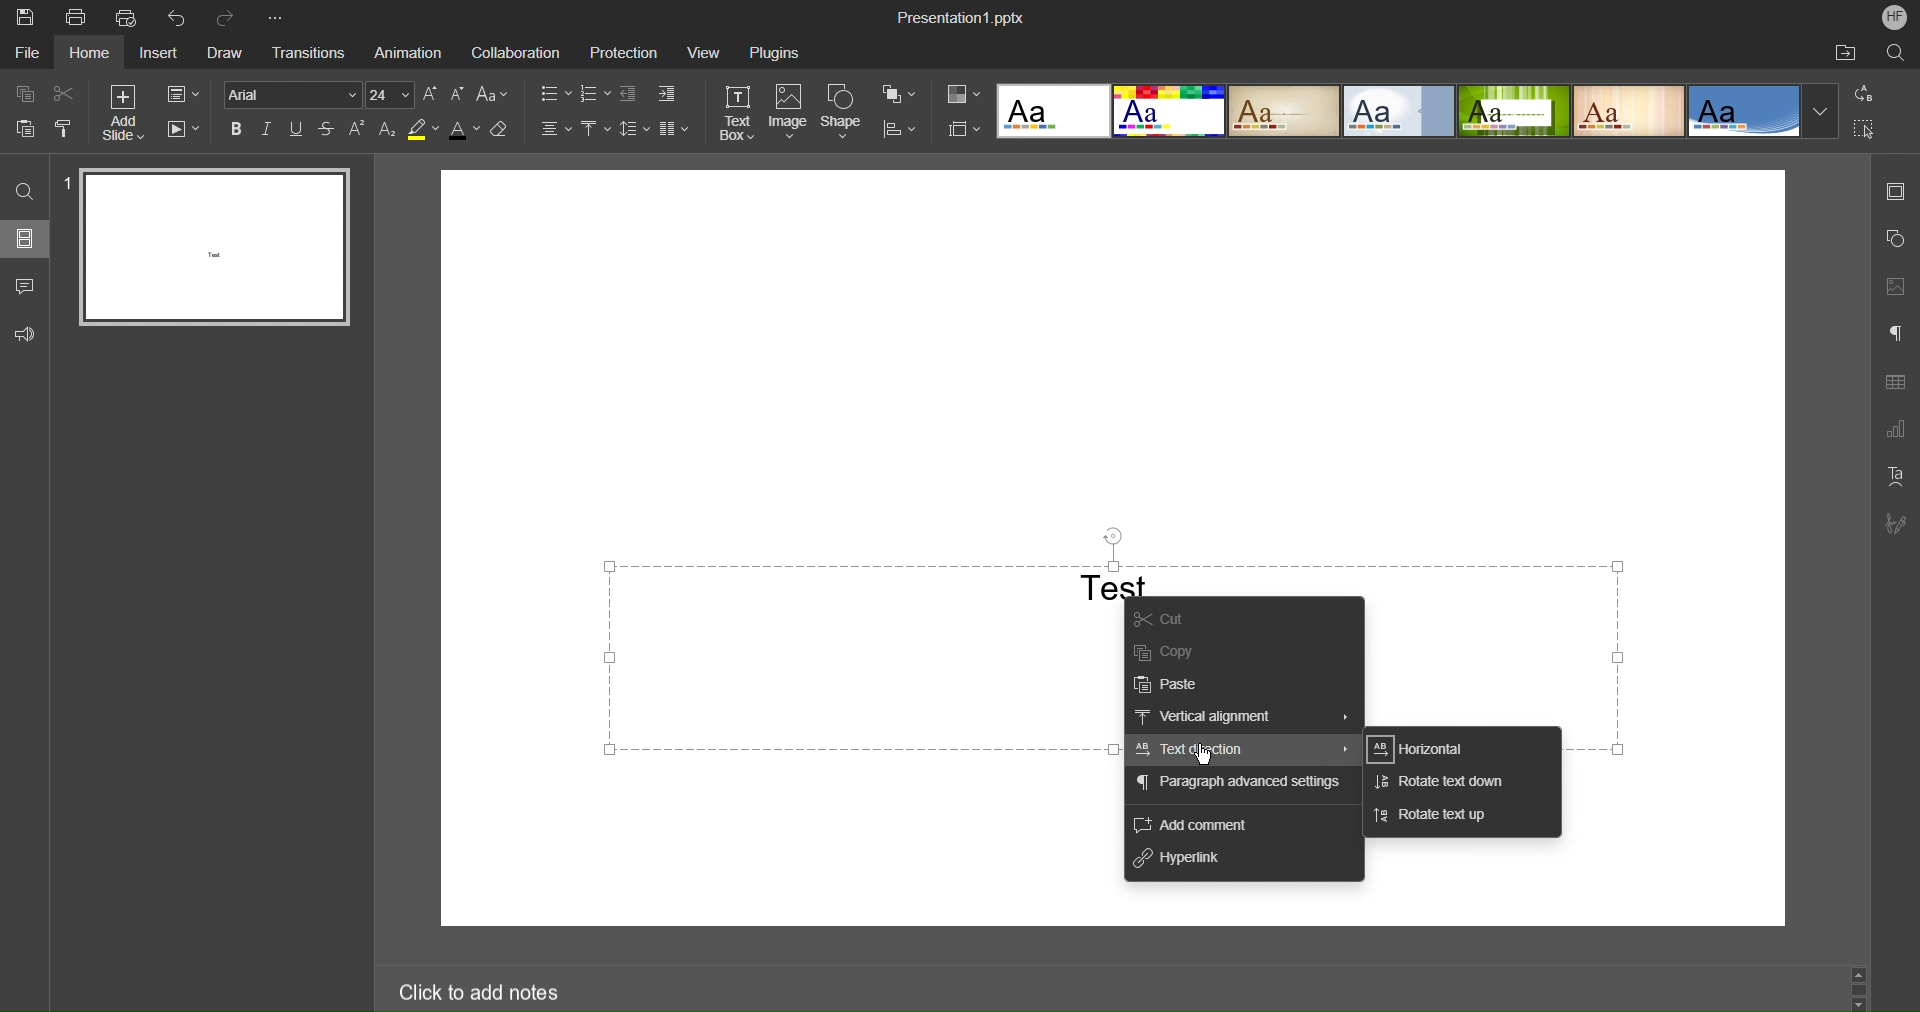  What do you see at coordinates (387, 130) in the screenshot?
I see `Subscript` at bounding box center [387, 130].